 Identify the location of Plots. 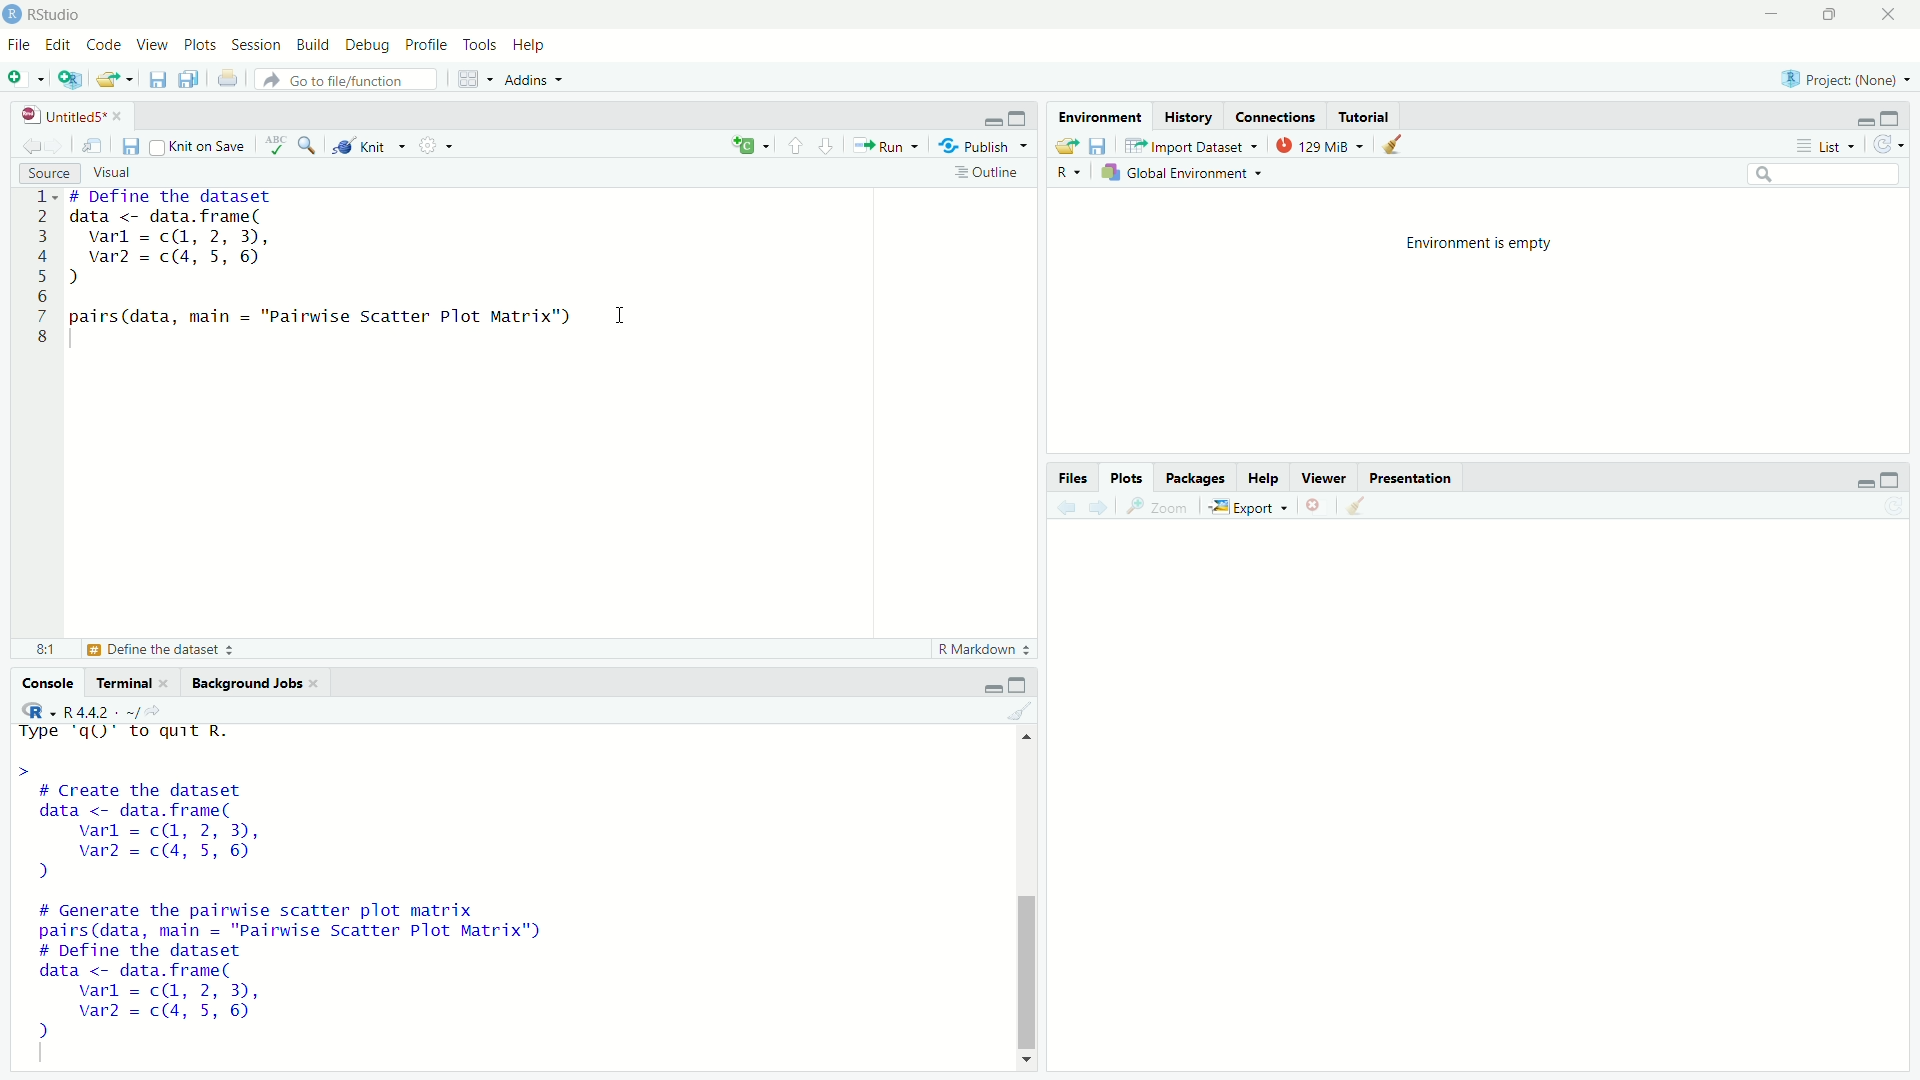
(202, 43).